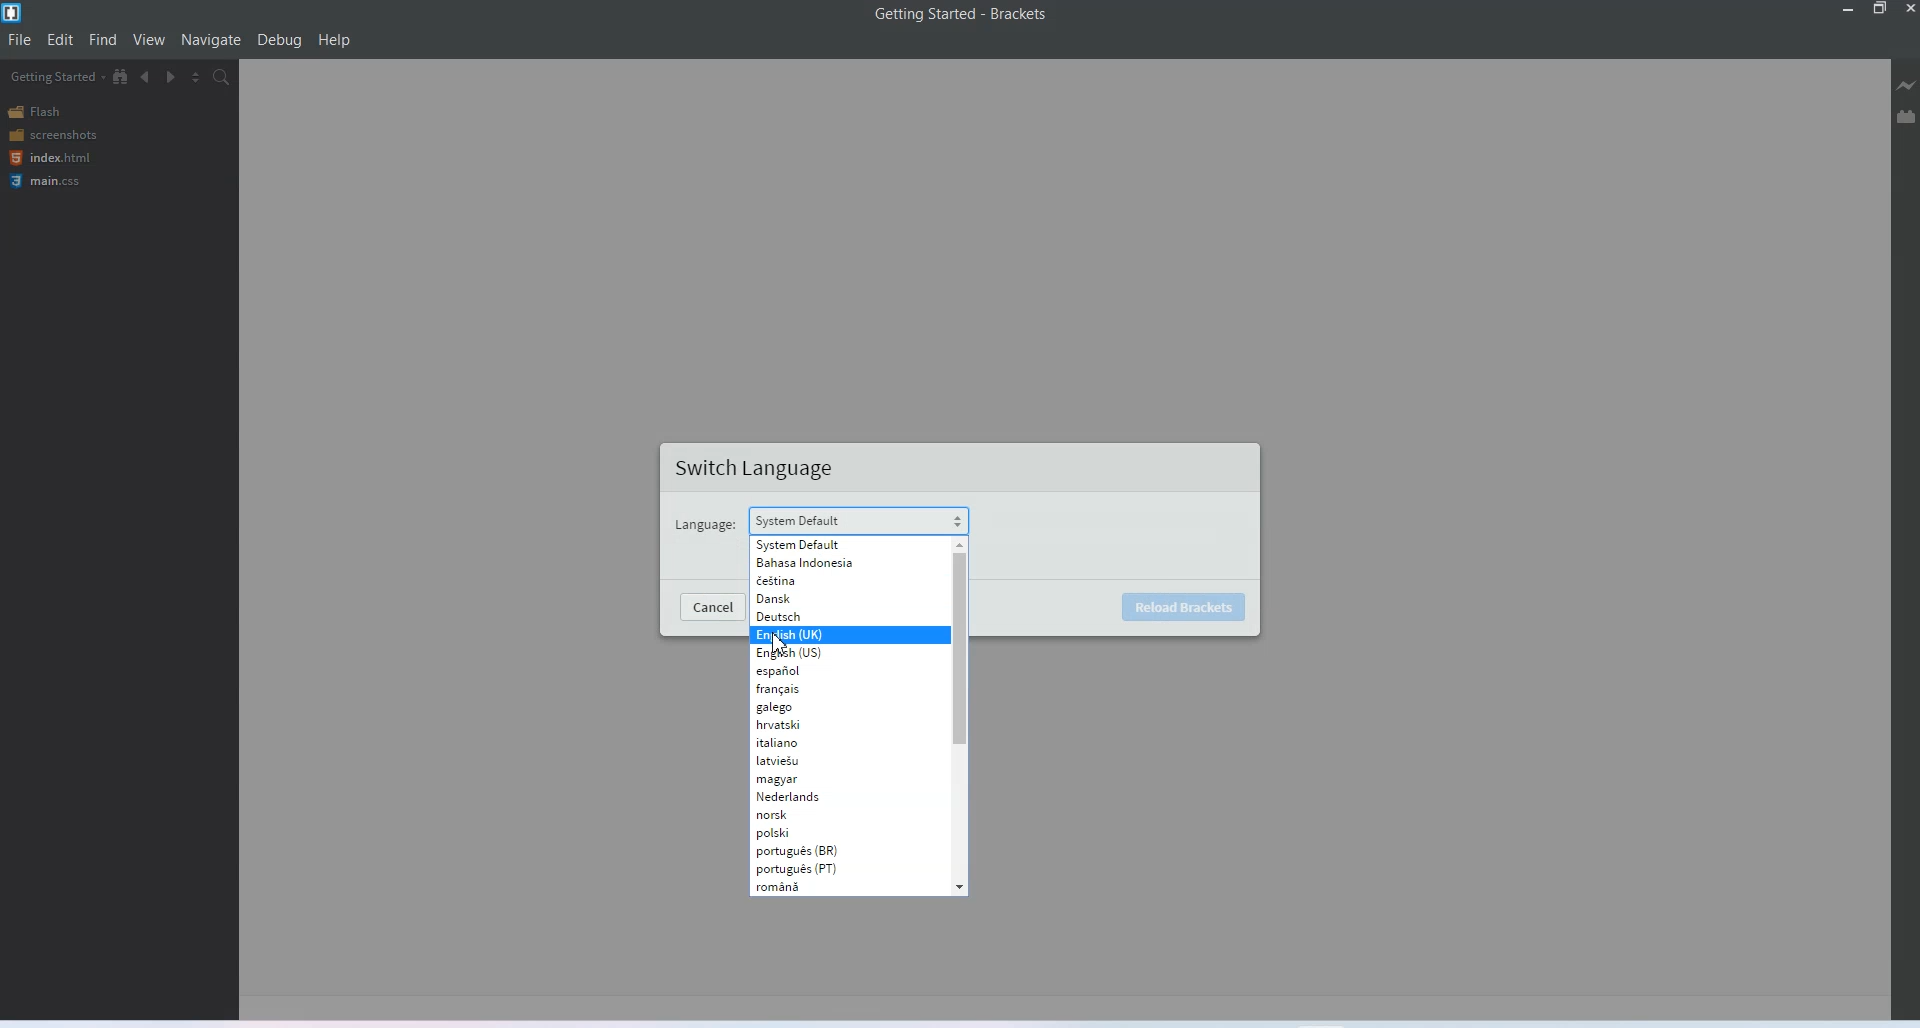 The image size is (1920, 1028). I want to click on Find, so click(104, 40).